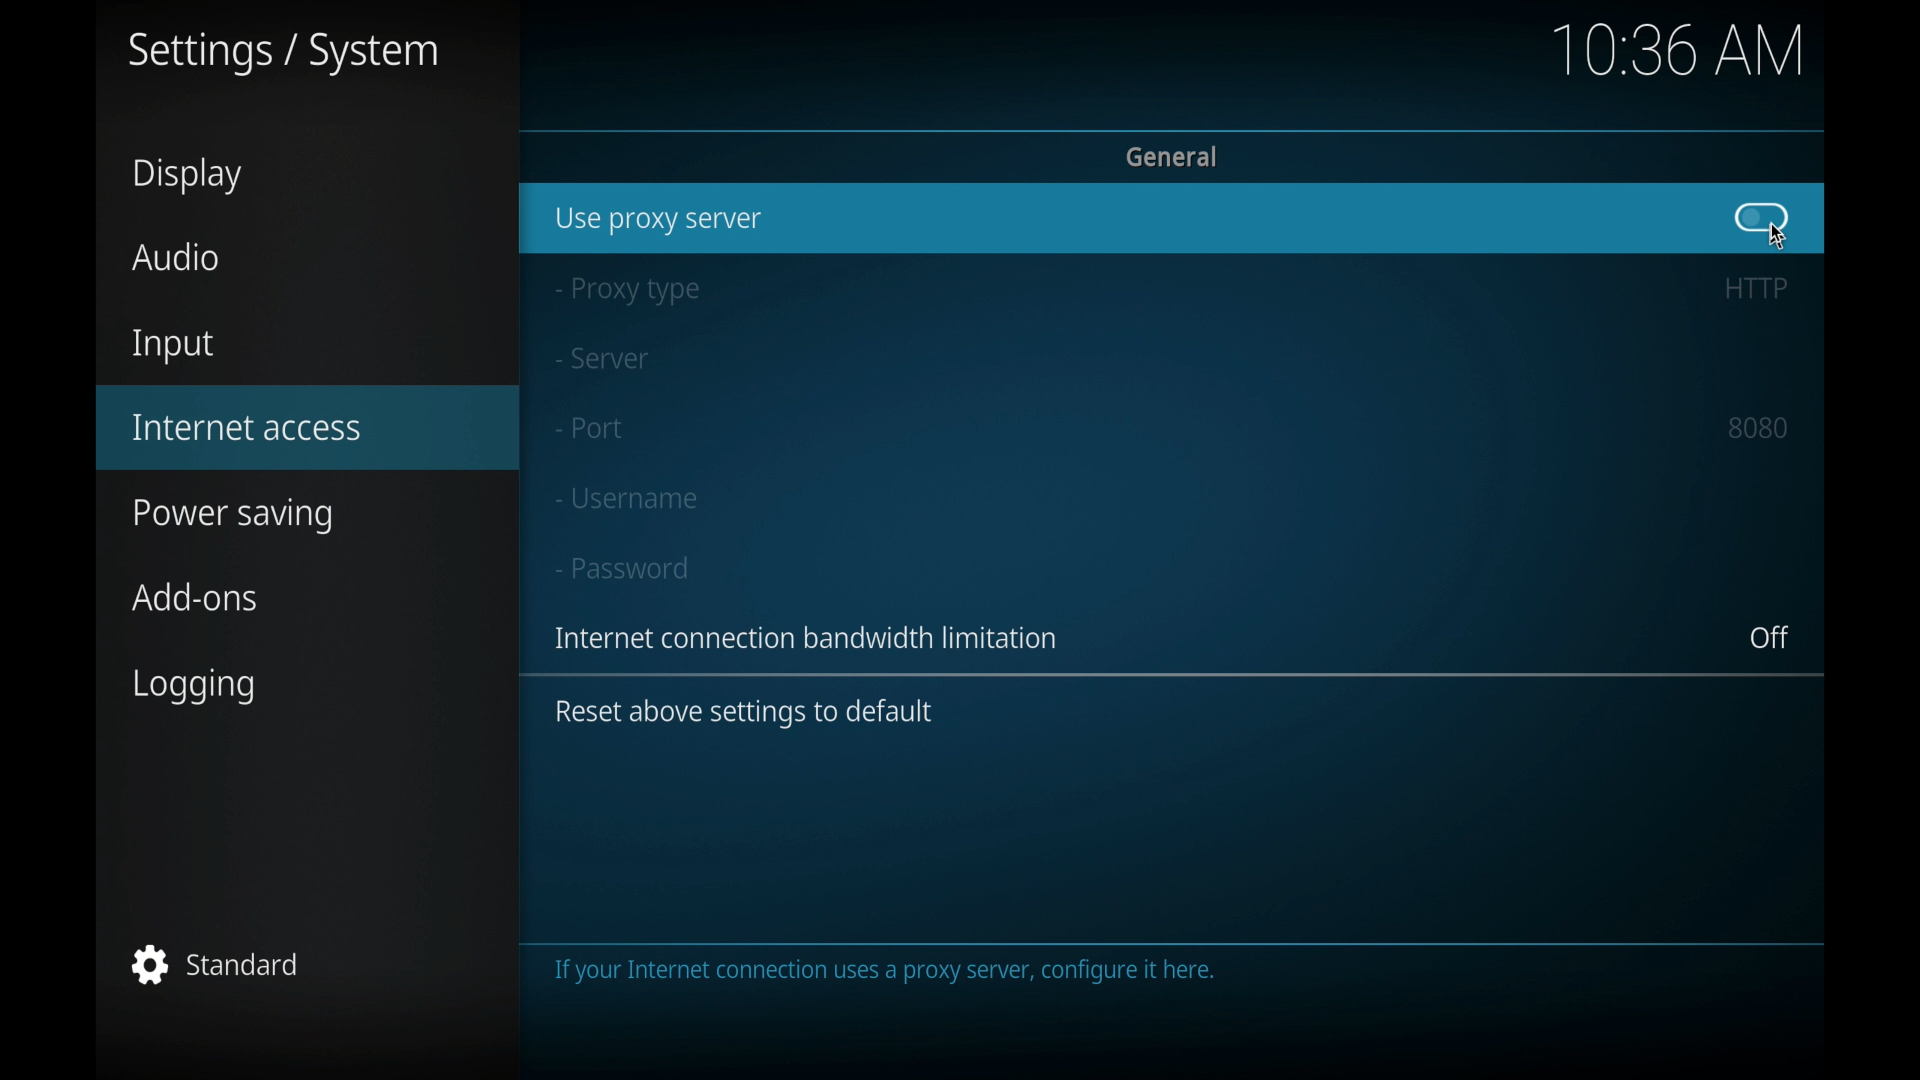  What do you see at coordinates (659, 220) in the screenshot?
I see `use proxy server` at bounding box center [659, 220].